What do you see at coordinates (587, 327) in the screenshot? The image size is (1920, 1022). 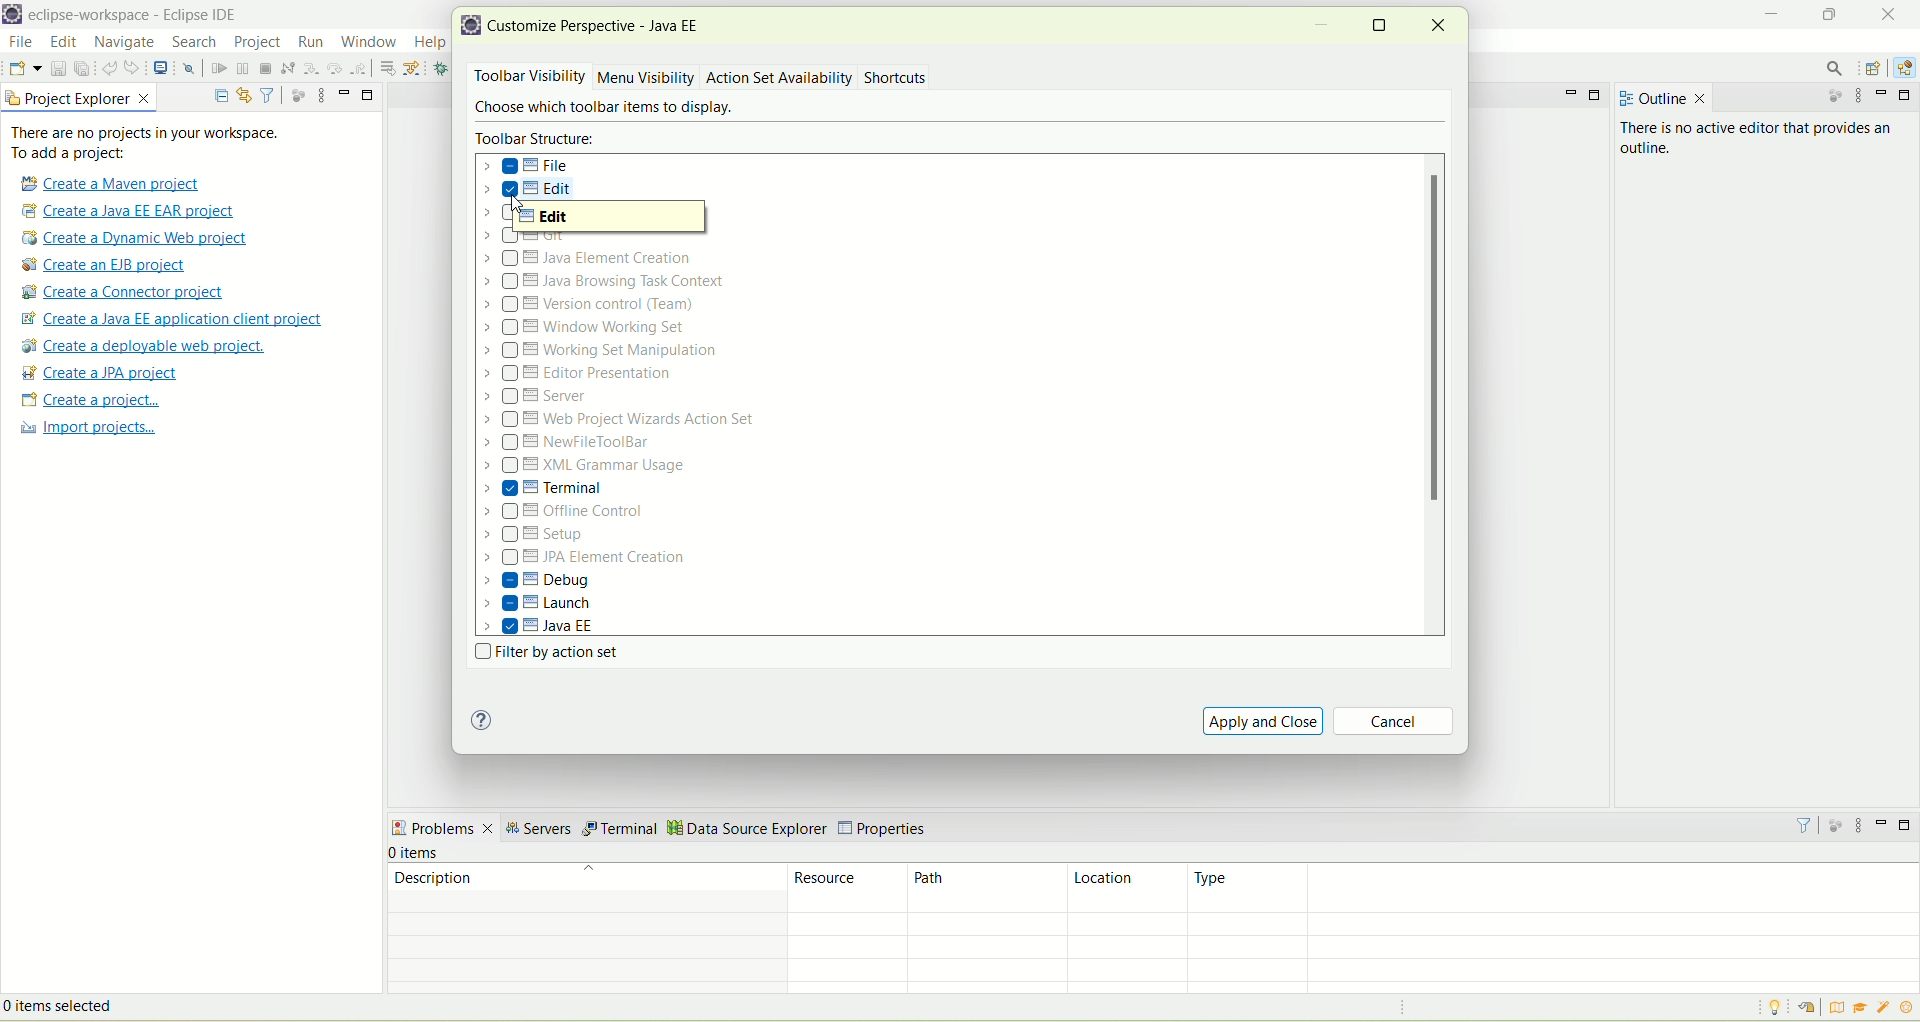 I see `window working set` at bounding box center [587, 327].